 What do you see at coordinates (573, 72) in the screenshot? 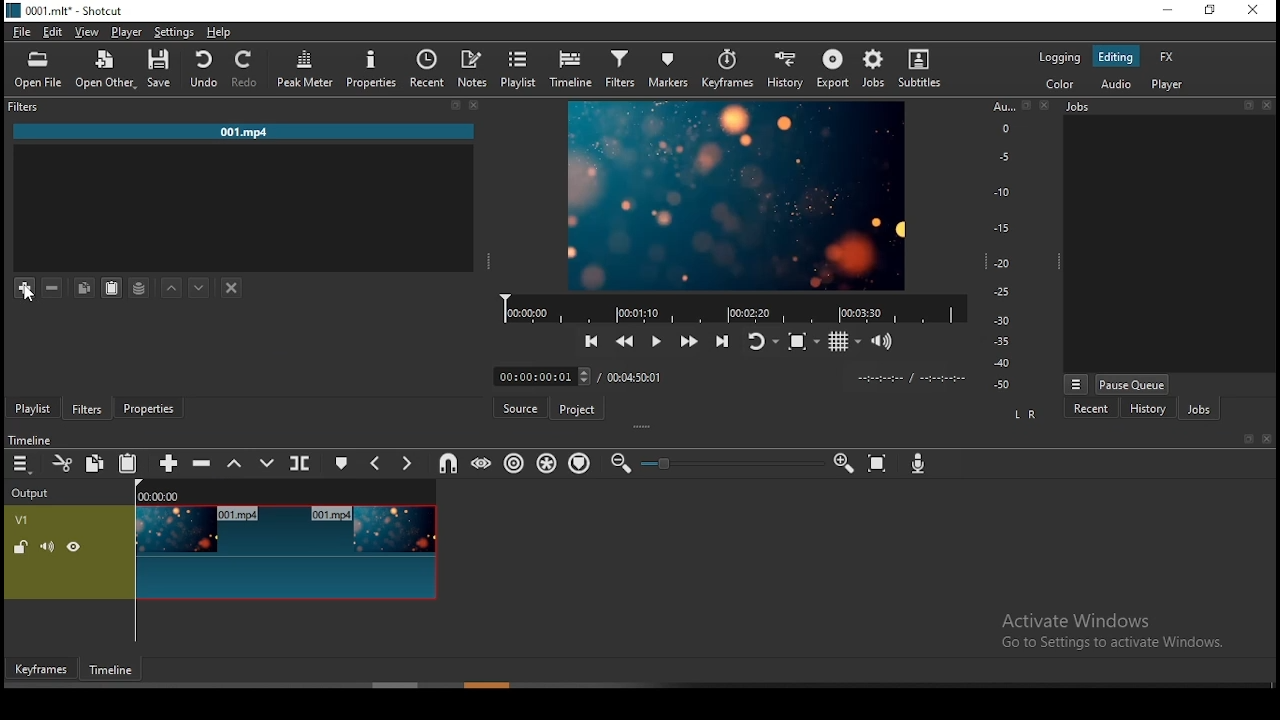
I see `timeline` at bounding box center [573, 72].